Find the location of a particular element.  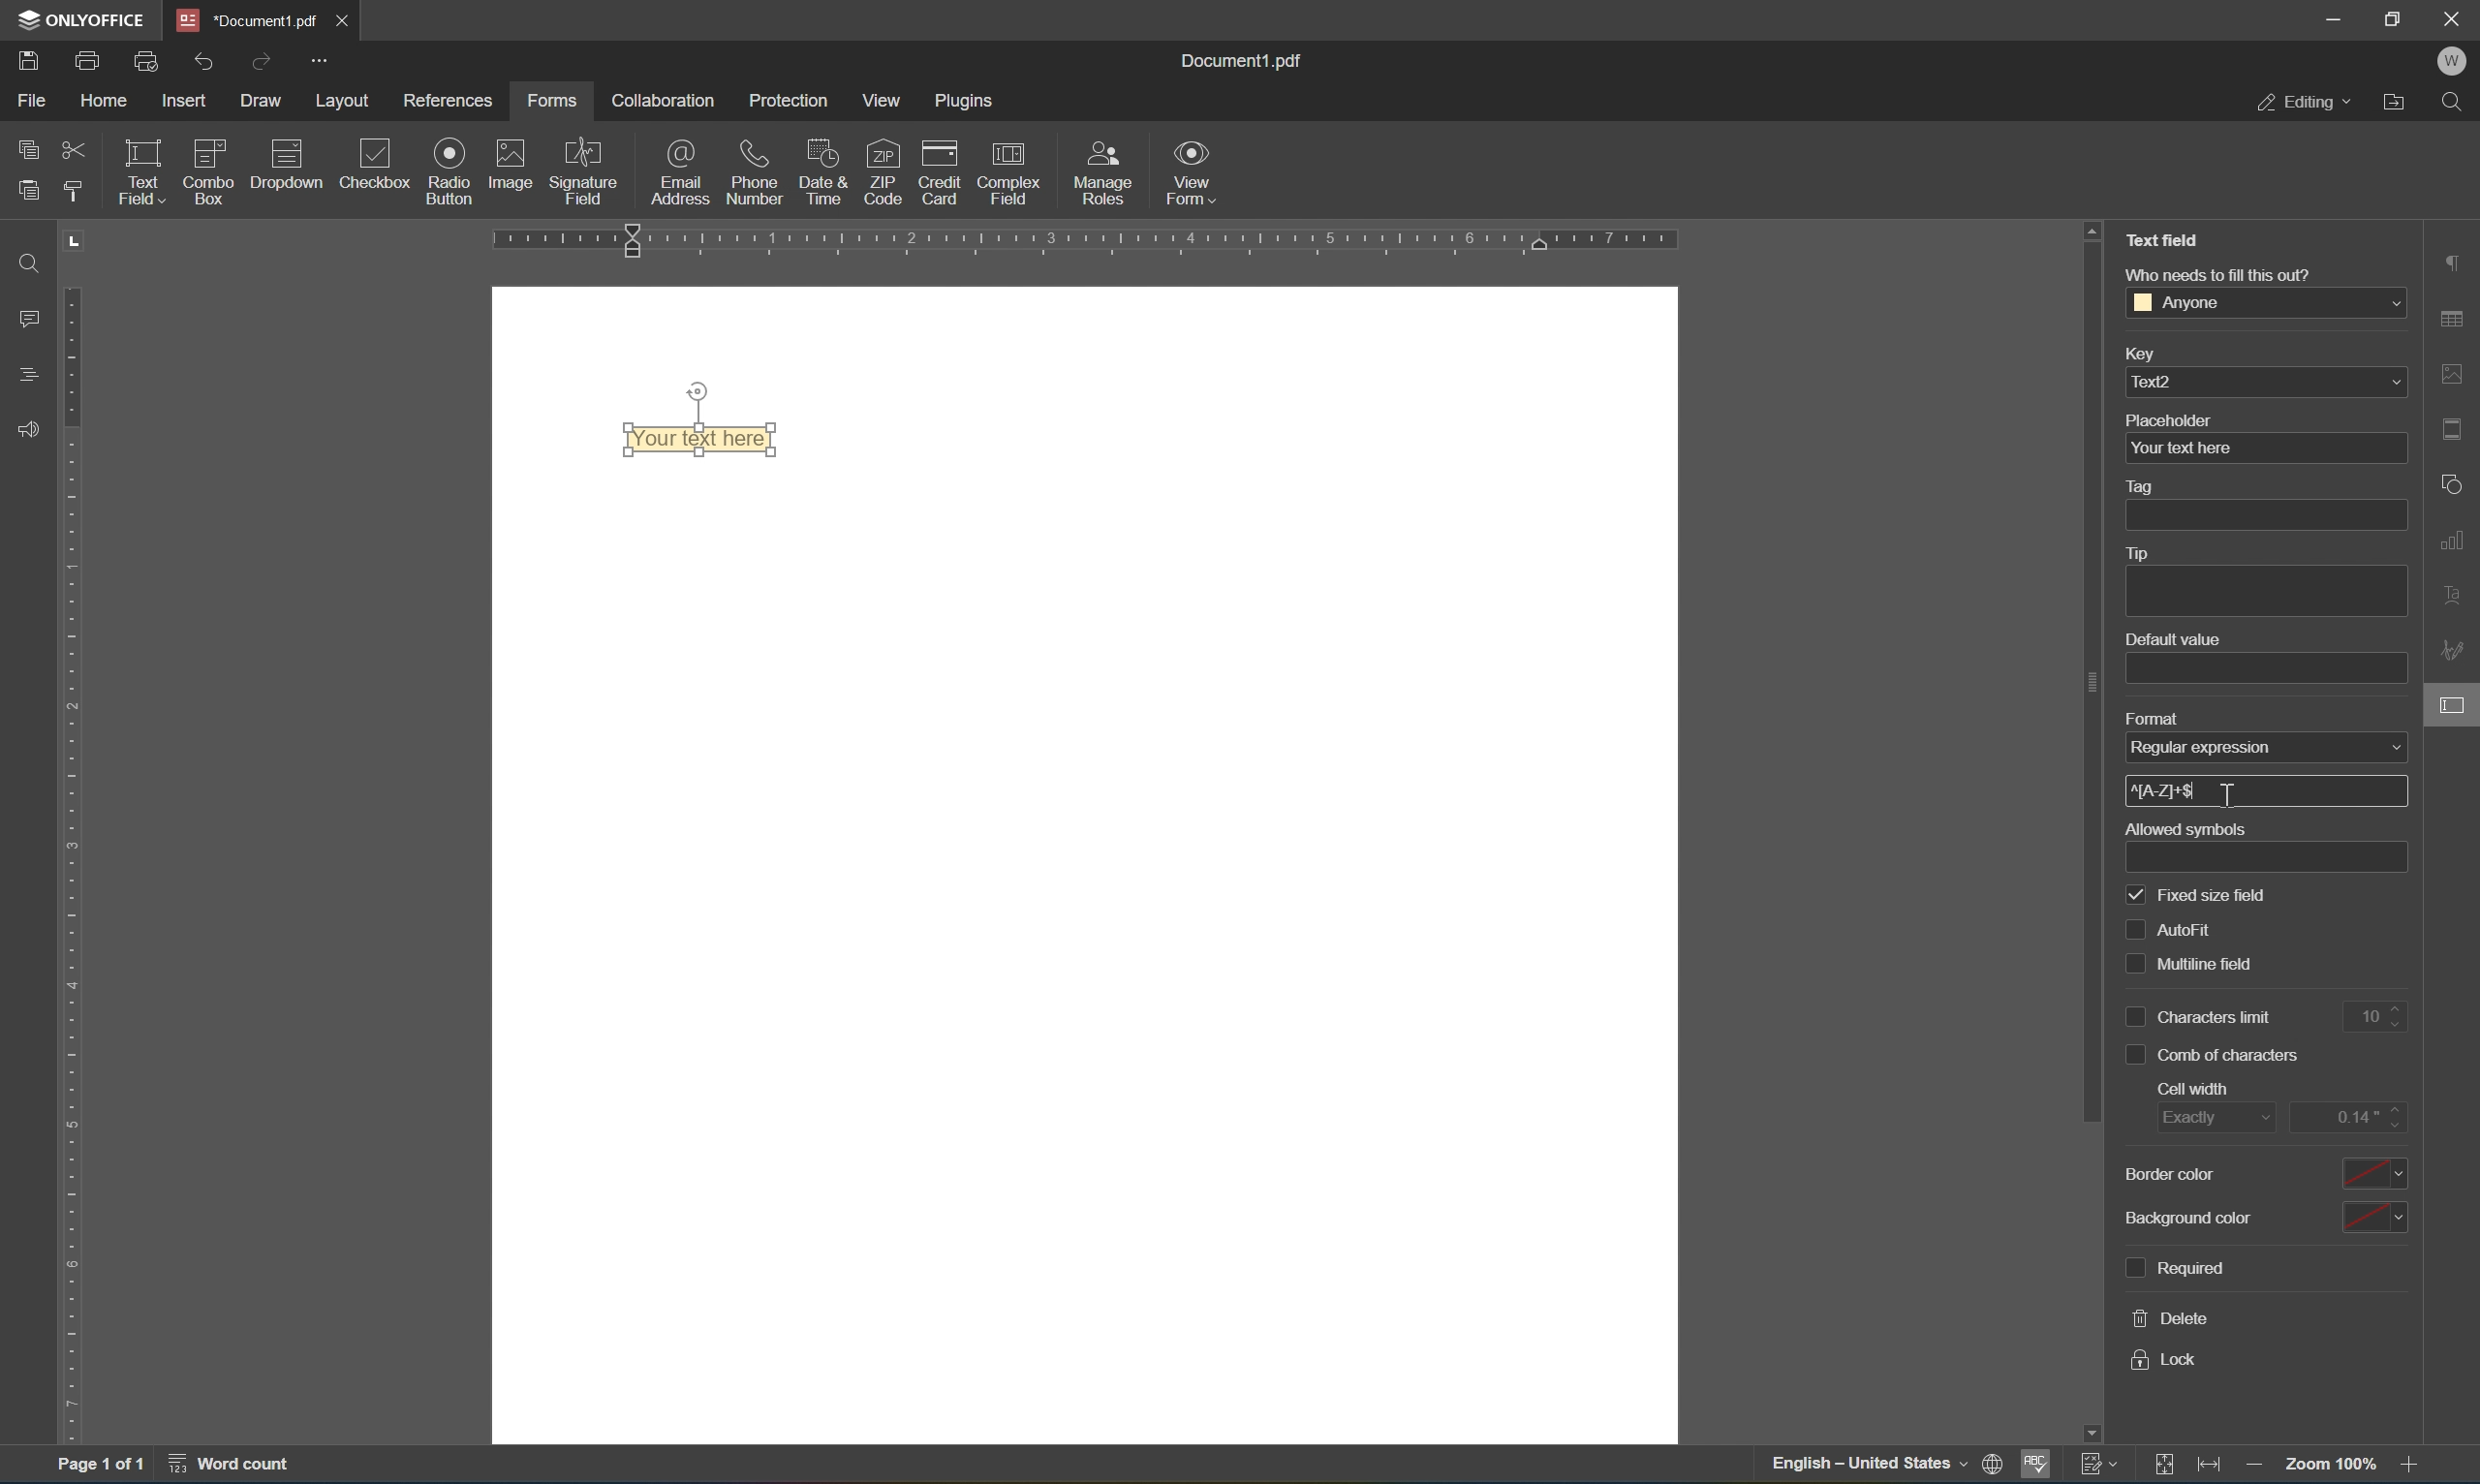

draw is located at coordinates (264, 103).